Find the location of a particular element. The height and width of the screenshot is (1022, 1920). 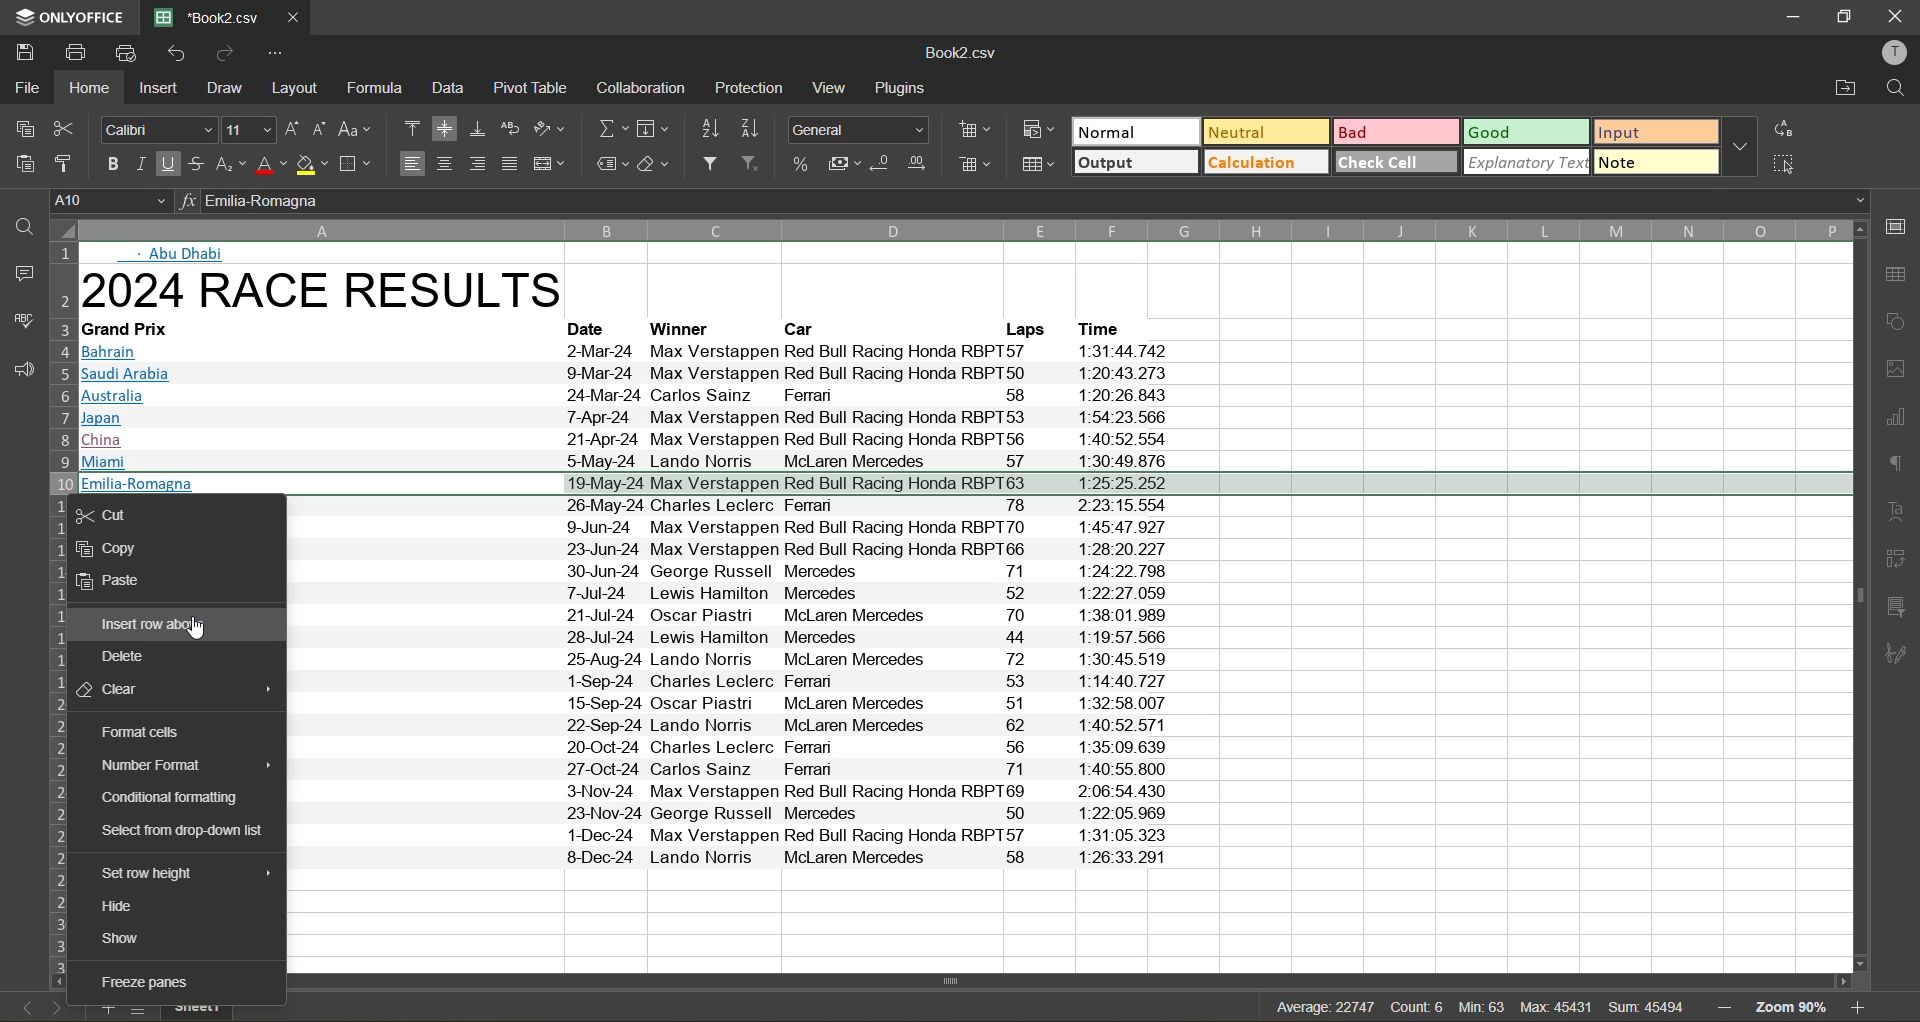

move right is located at coordinates (1842, 982).